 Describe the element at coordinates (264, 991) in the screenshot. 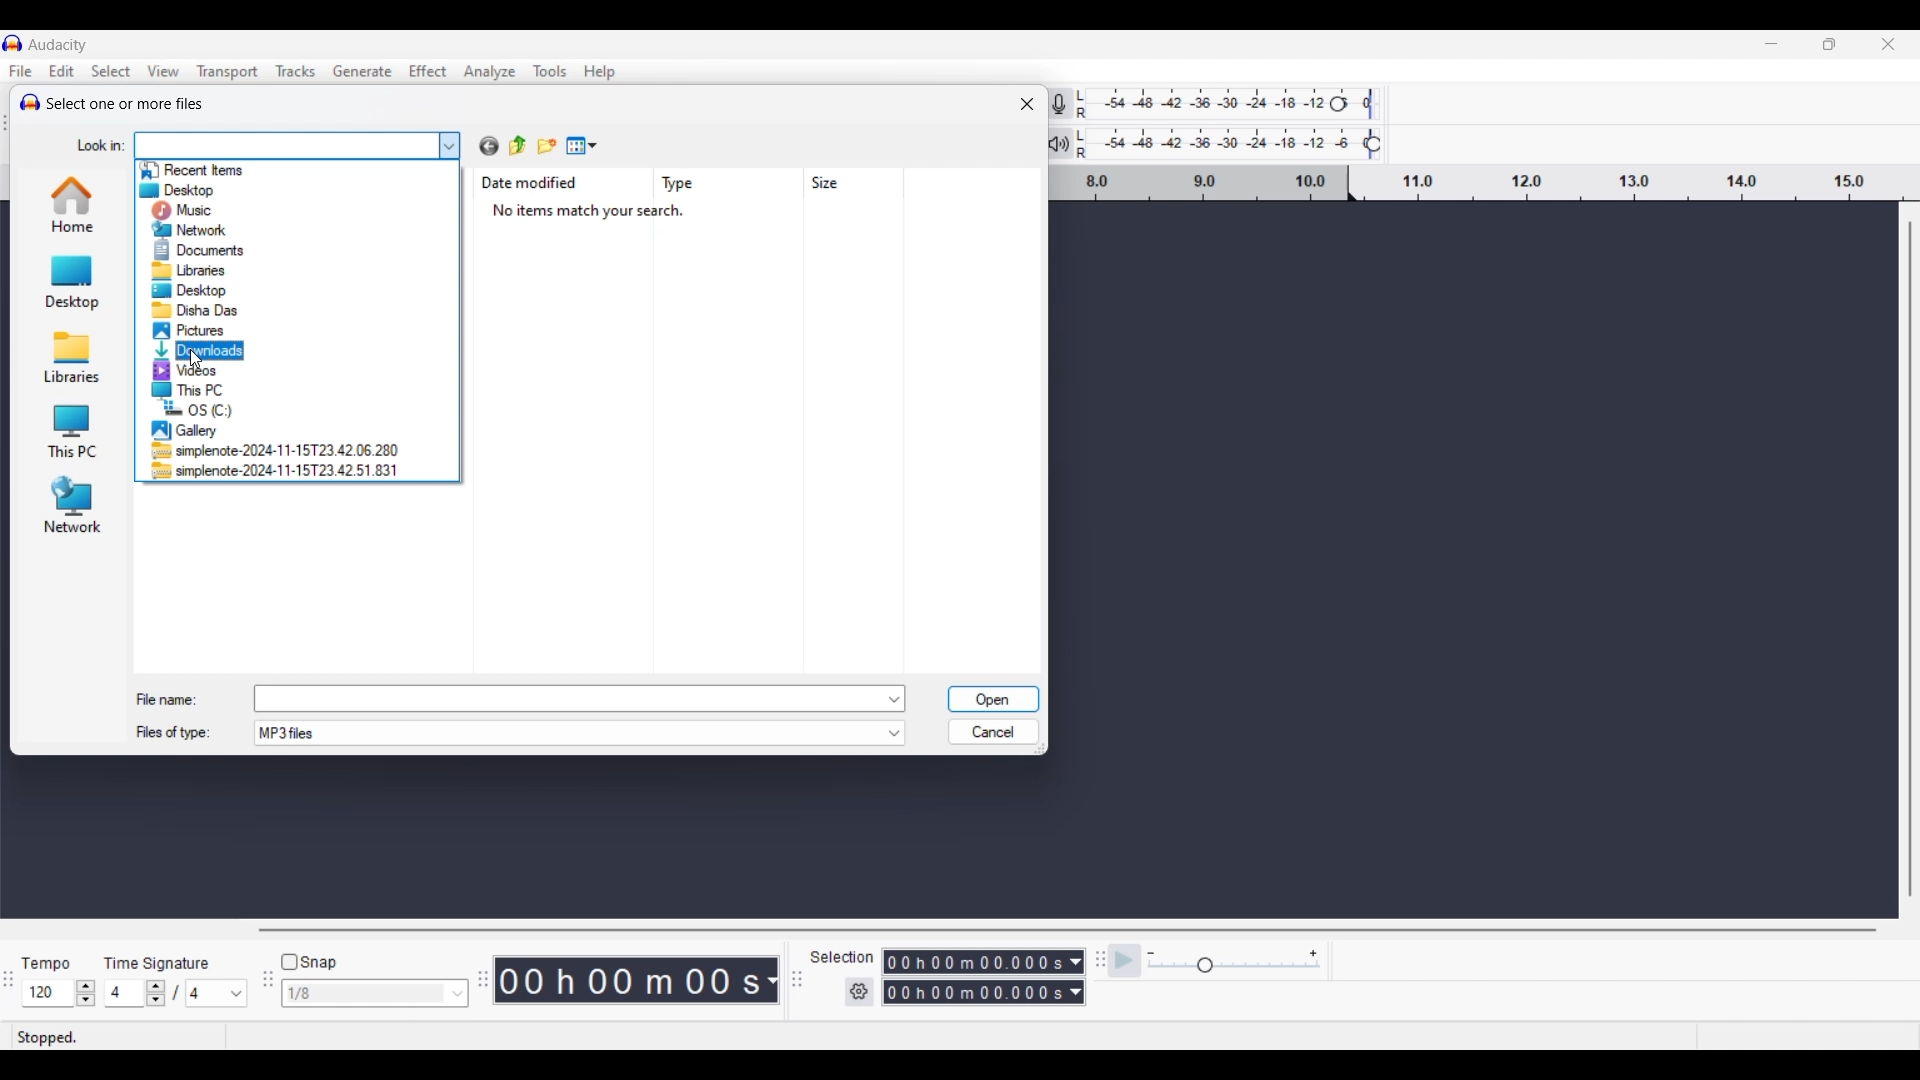

I see `snapping toolbar` at that location.